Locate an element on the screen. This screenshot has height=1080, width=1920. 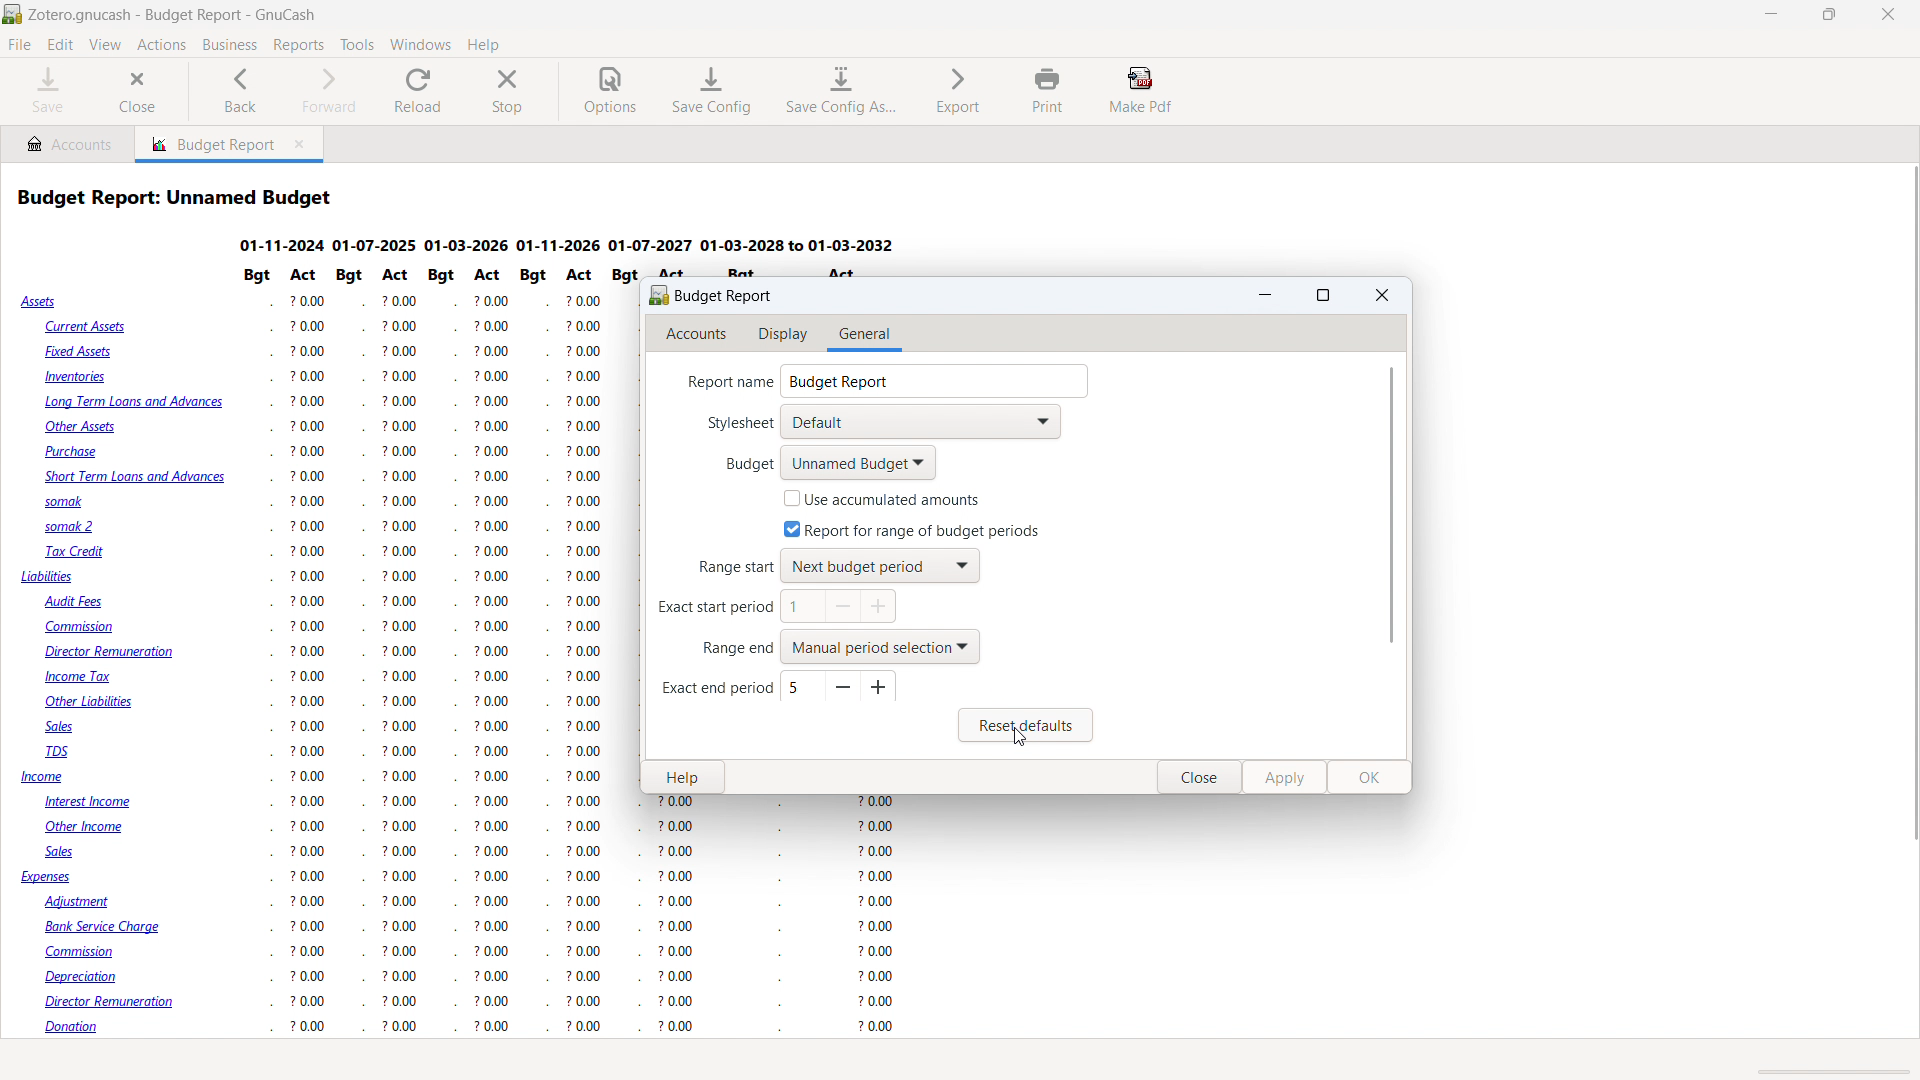
accounts tab is located at coordinates (68, 143).